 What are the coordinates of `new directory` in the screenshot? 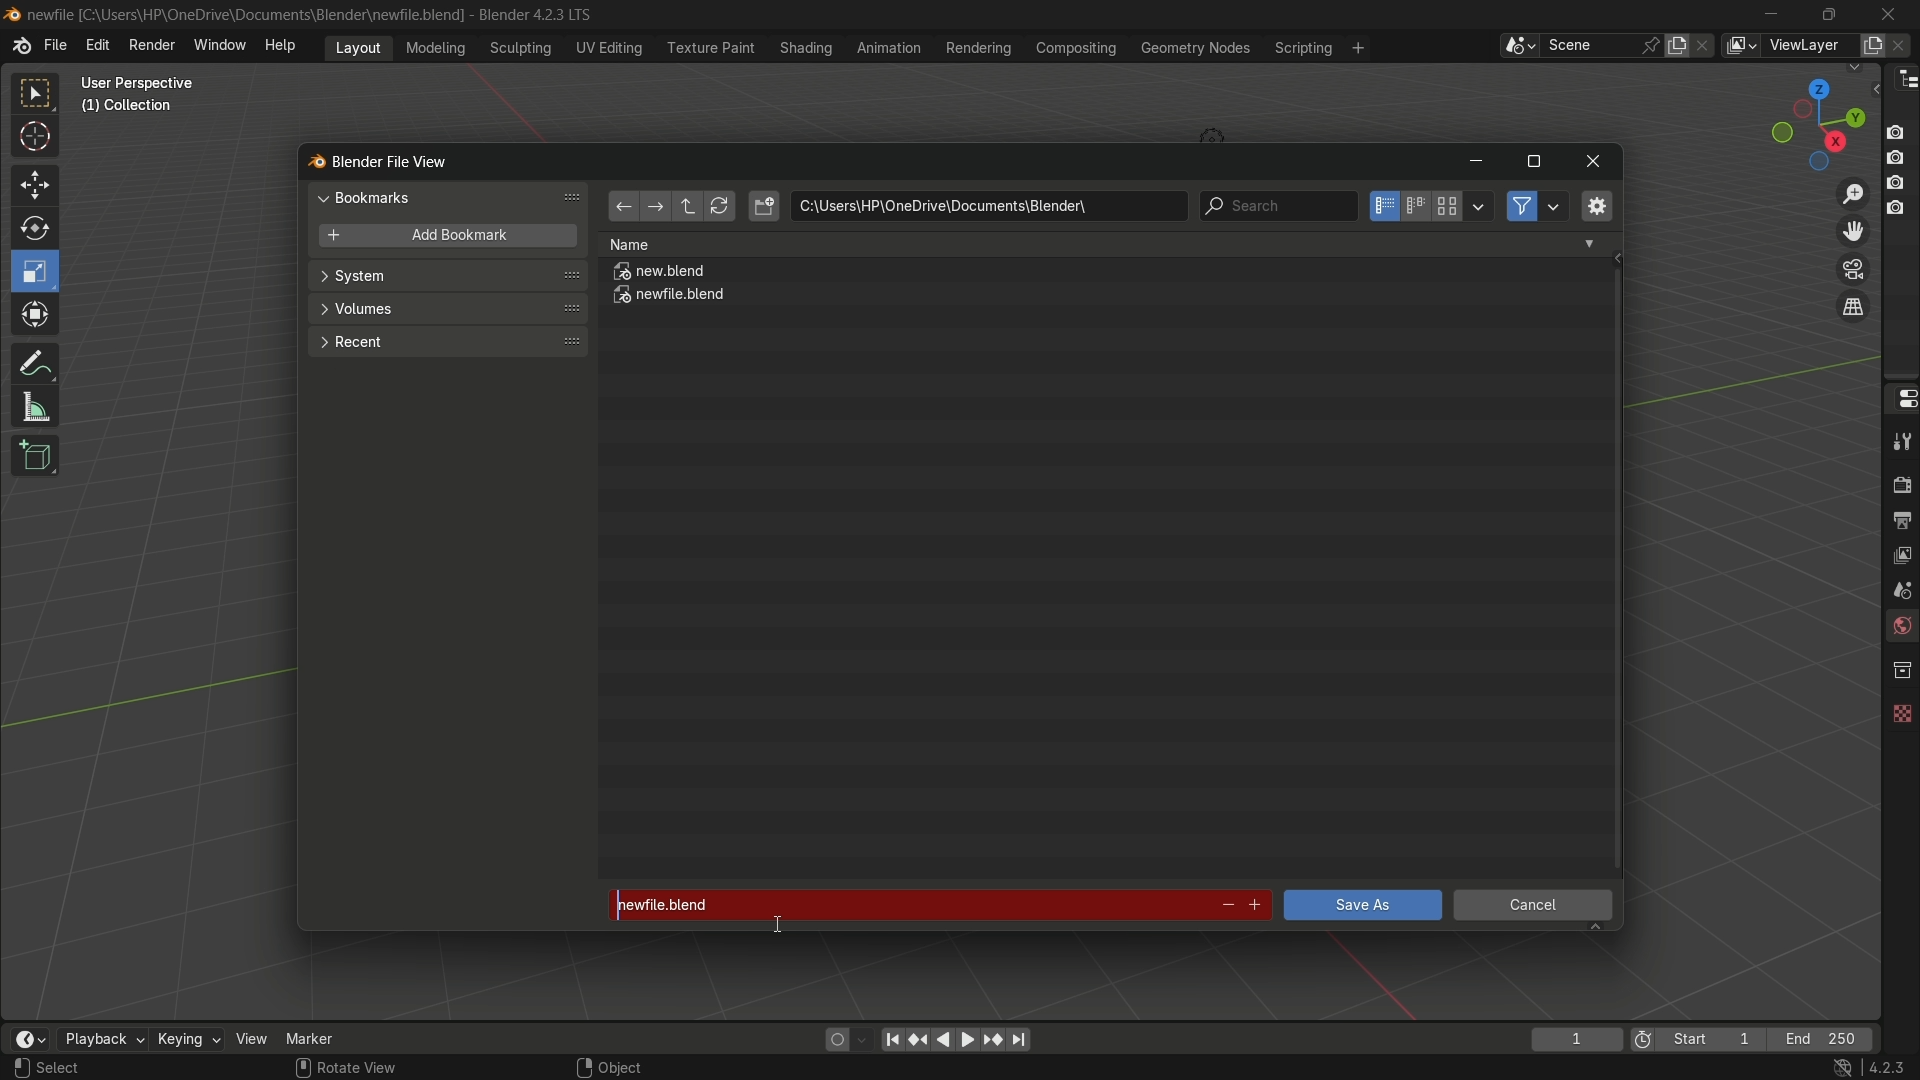 It's located at (764, 206).